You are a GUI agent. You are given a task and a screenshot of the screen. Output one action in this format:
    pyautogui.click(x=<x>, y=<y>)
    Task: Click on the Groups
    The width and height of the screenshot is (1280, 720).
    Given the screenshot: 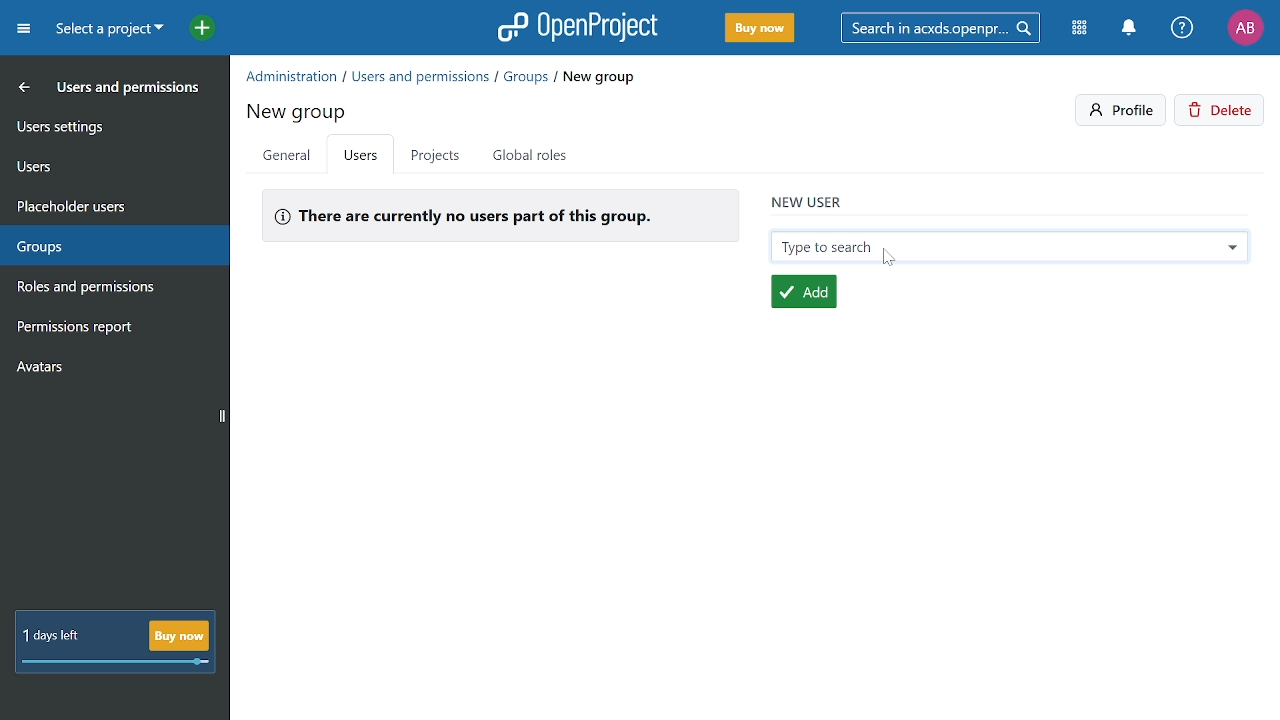 What is the action you would take?
    pyautogui.click(x=109, y=242)
    